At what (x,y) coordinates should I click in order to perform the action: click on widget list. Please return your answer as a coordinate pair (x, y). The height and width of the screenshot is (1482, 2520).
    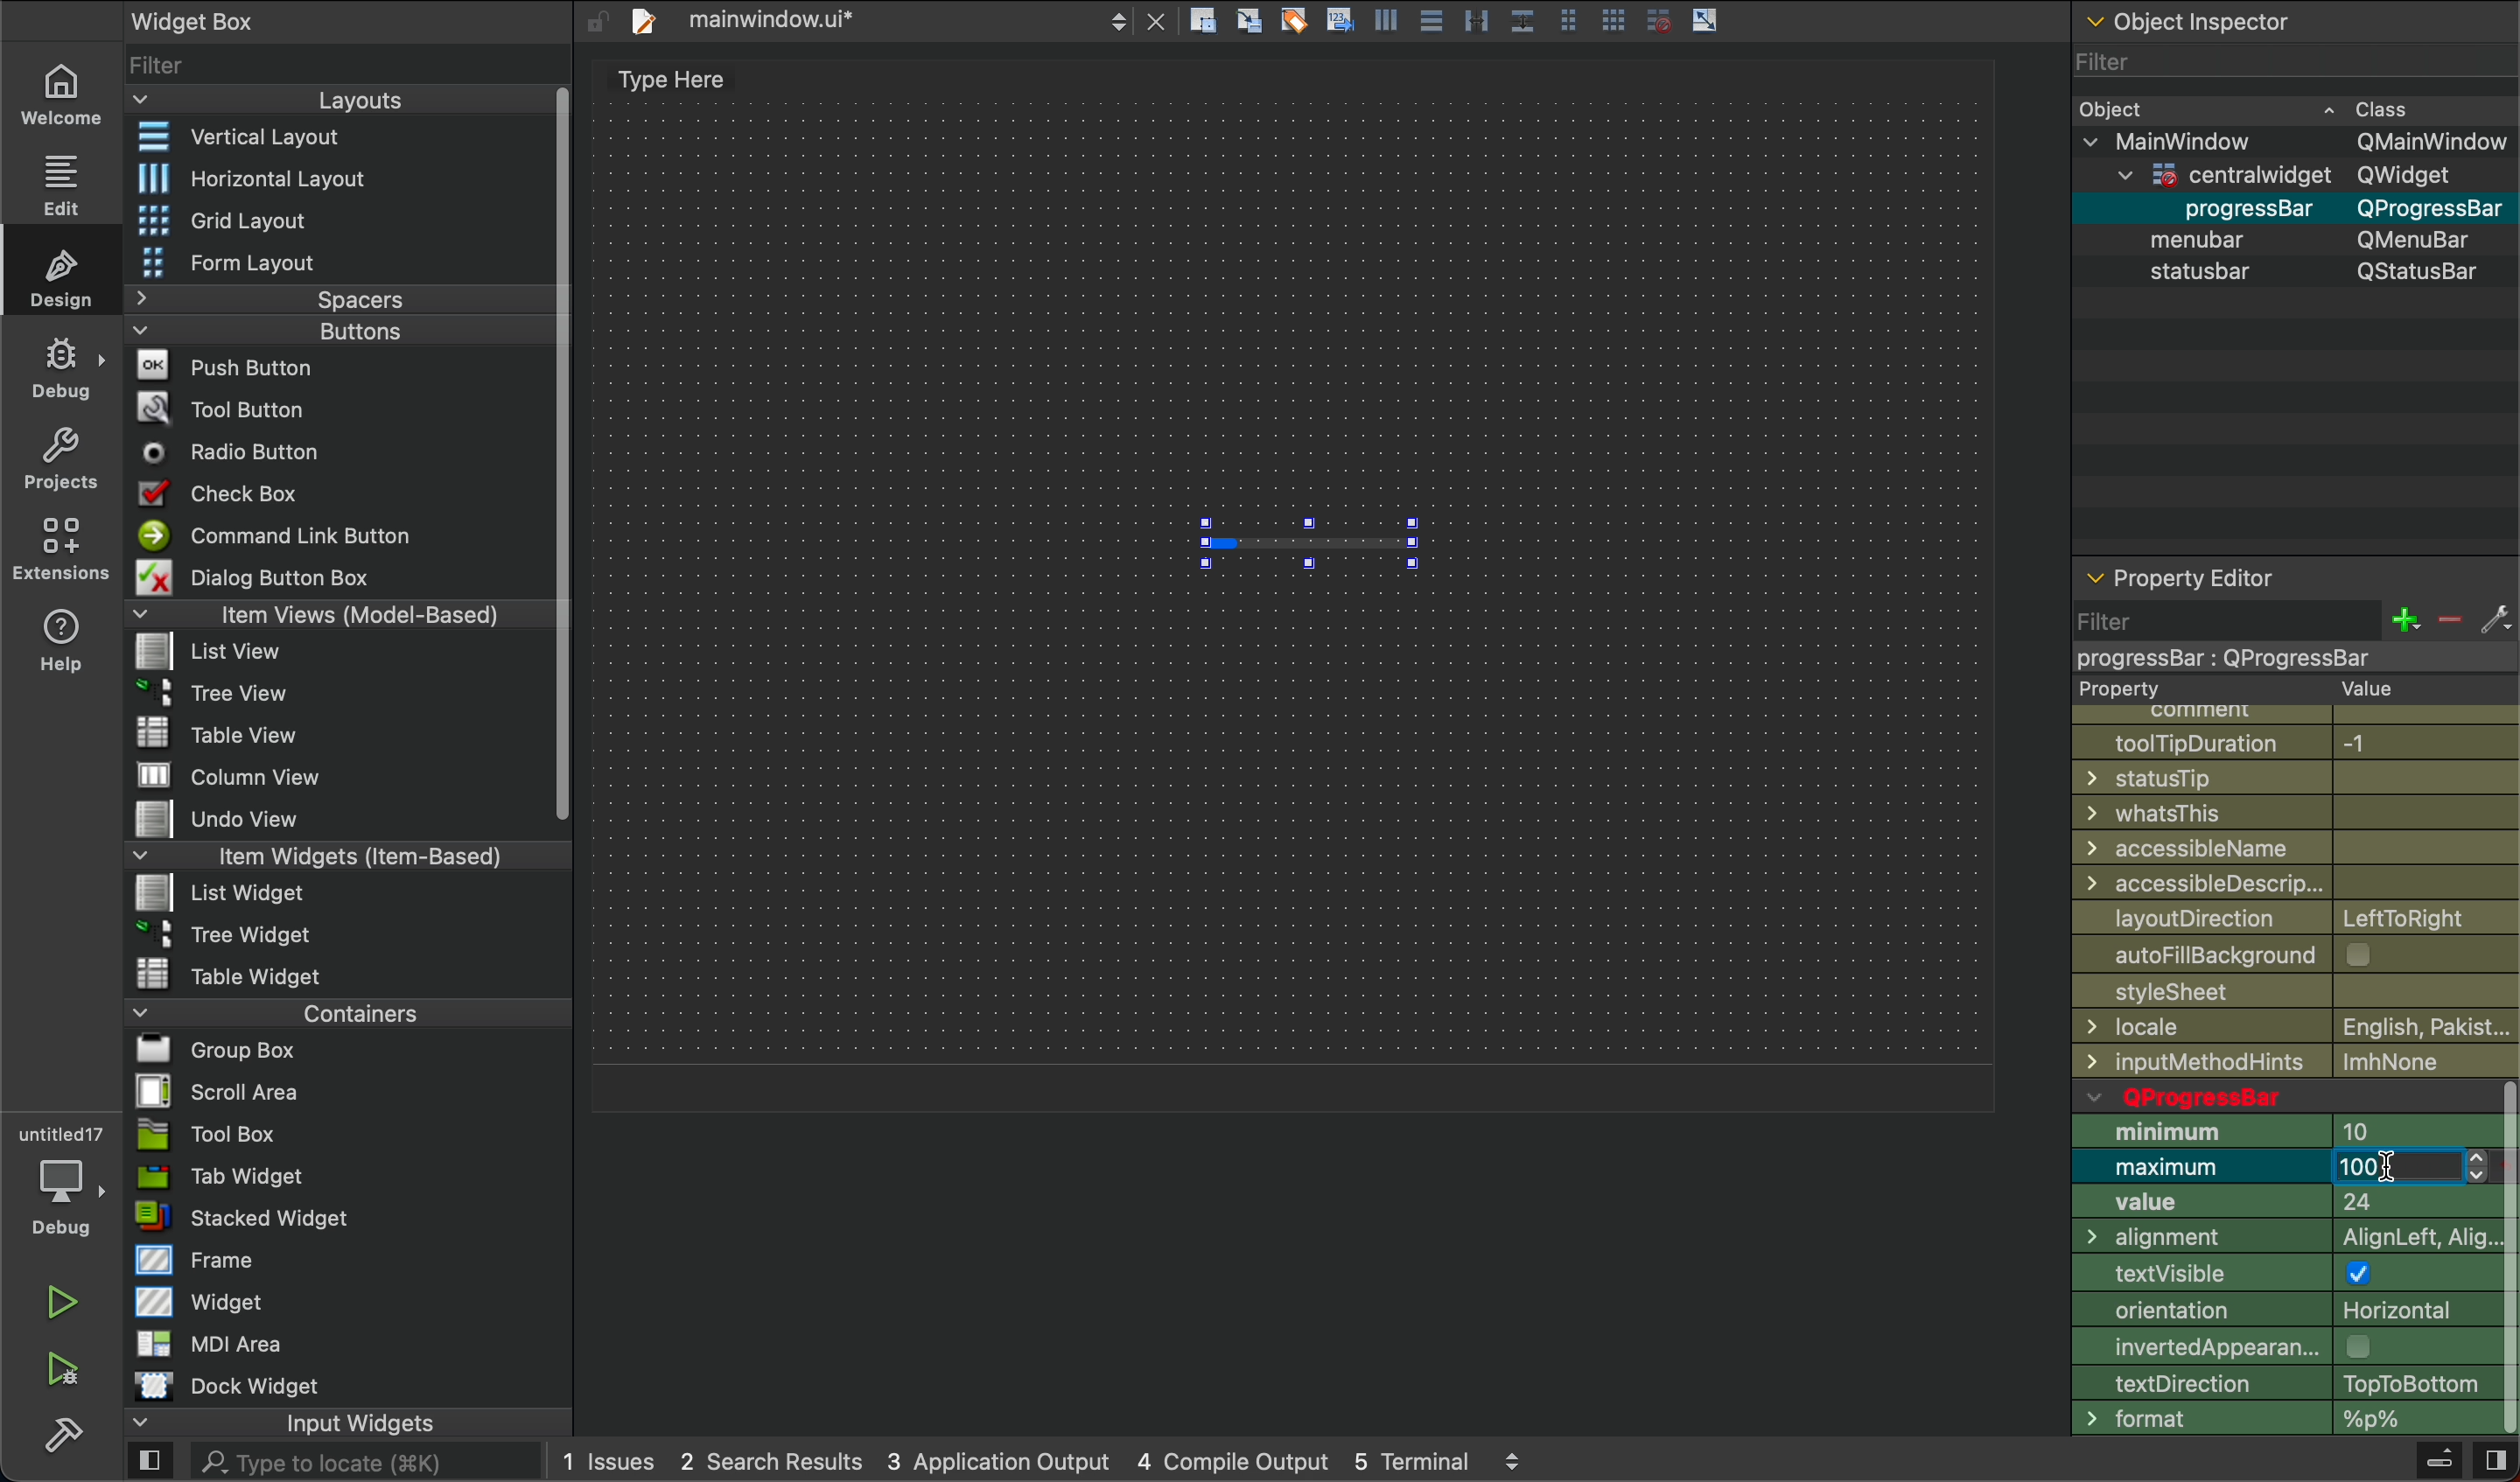
    Looking at the image, I should click on (336, 62).